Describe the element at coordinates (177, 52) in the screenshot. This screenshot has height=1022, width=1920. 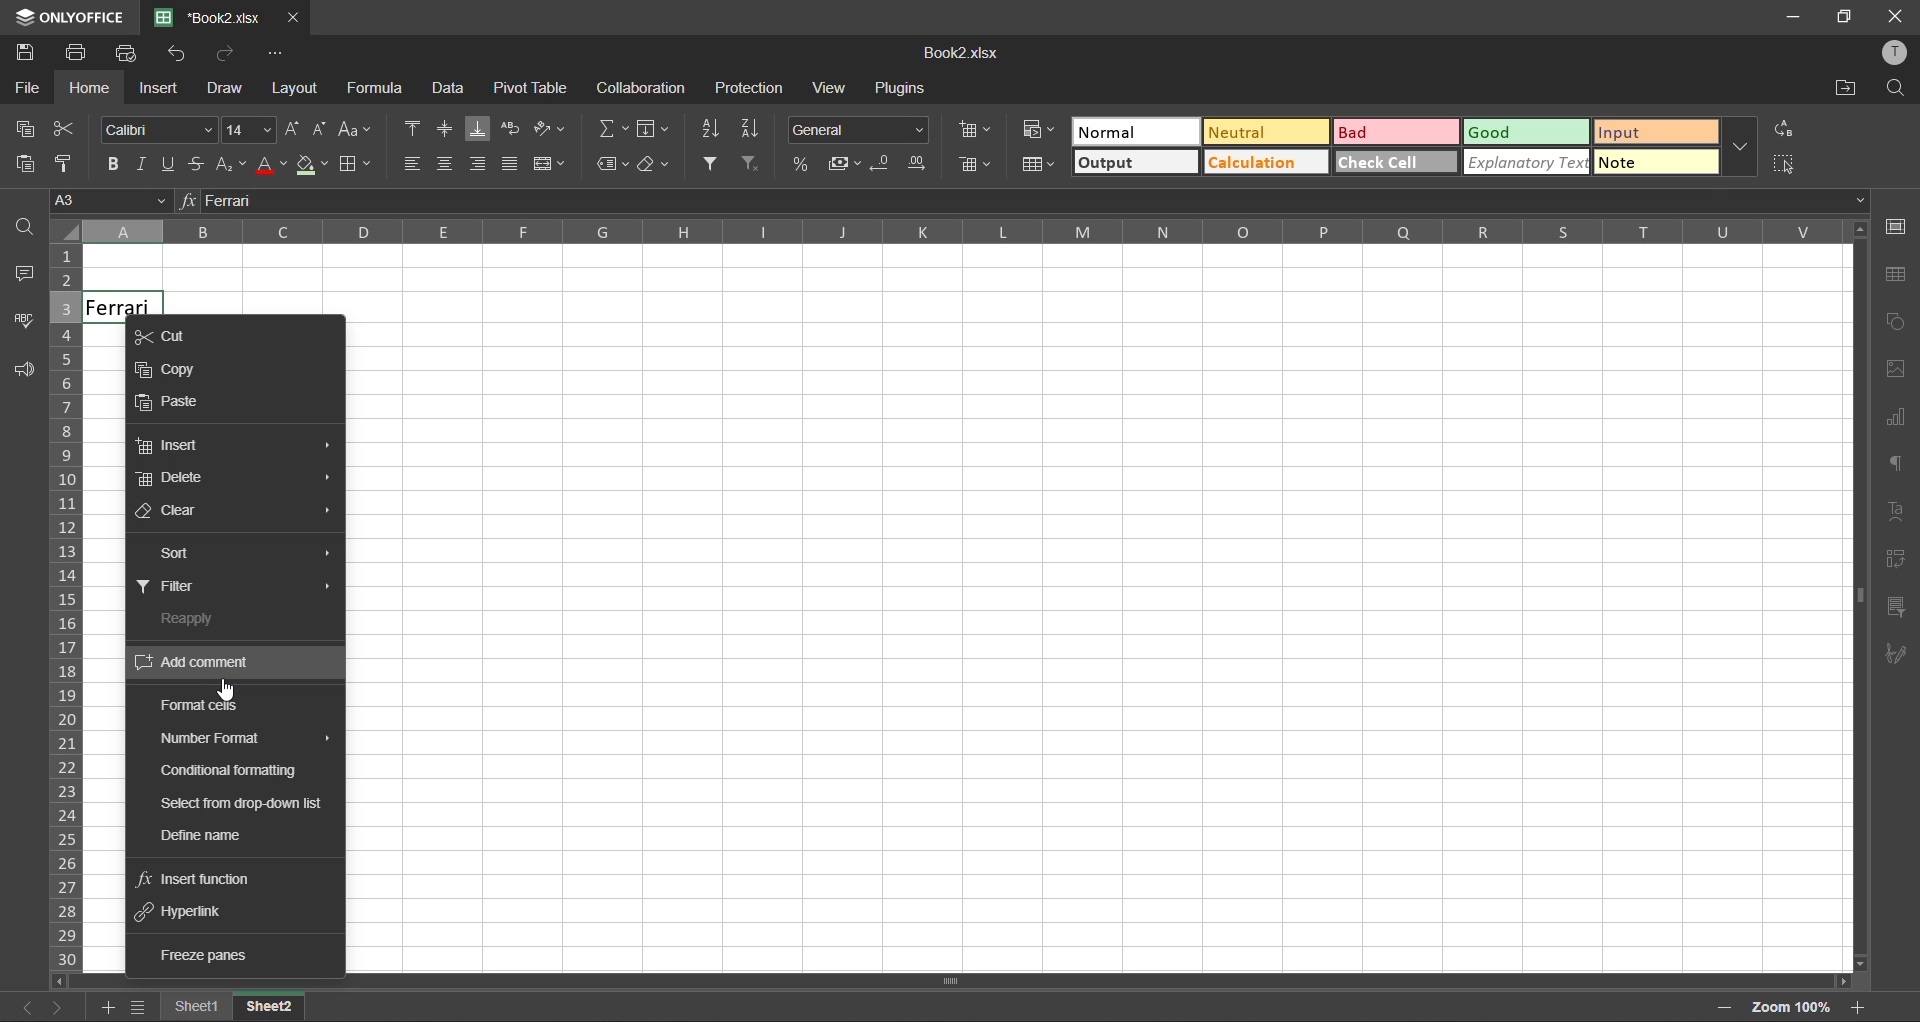
I see `undo` at that location.